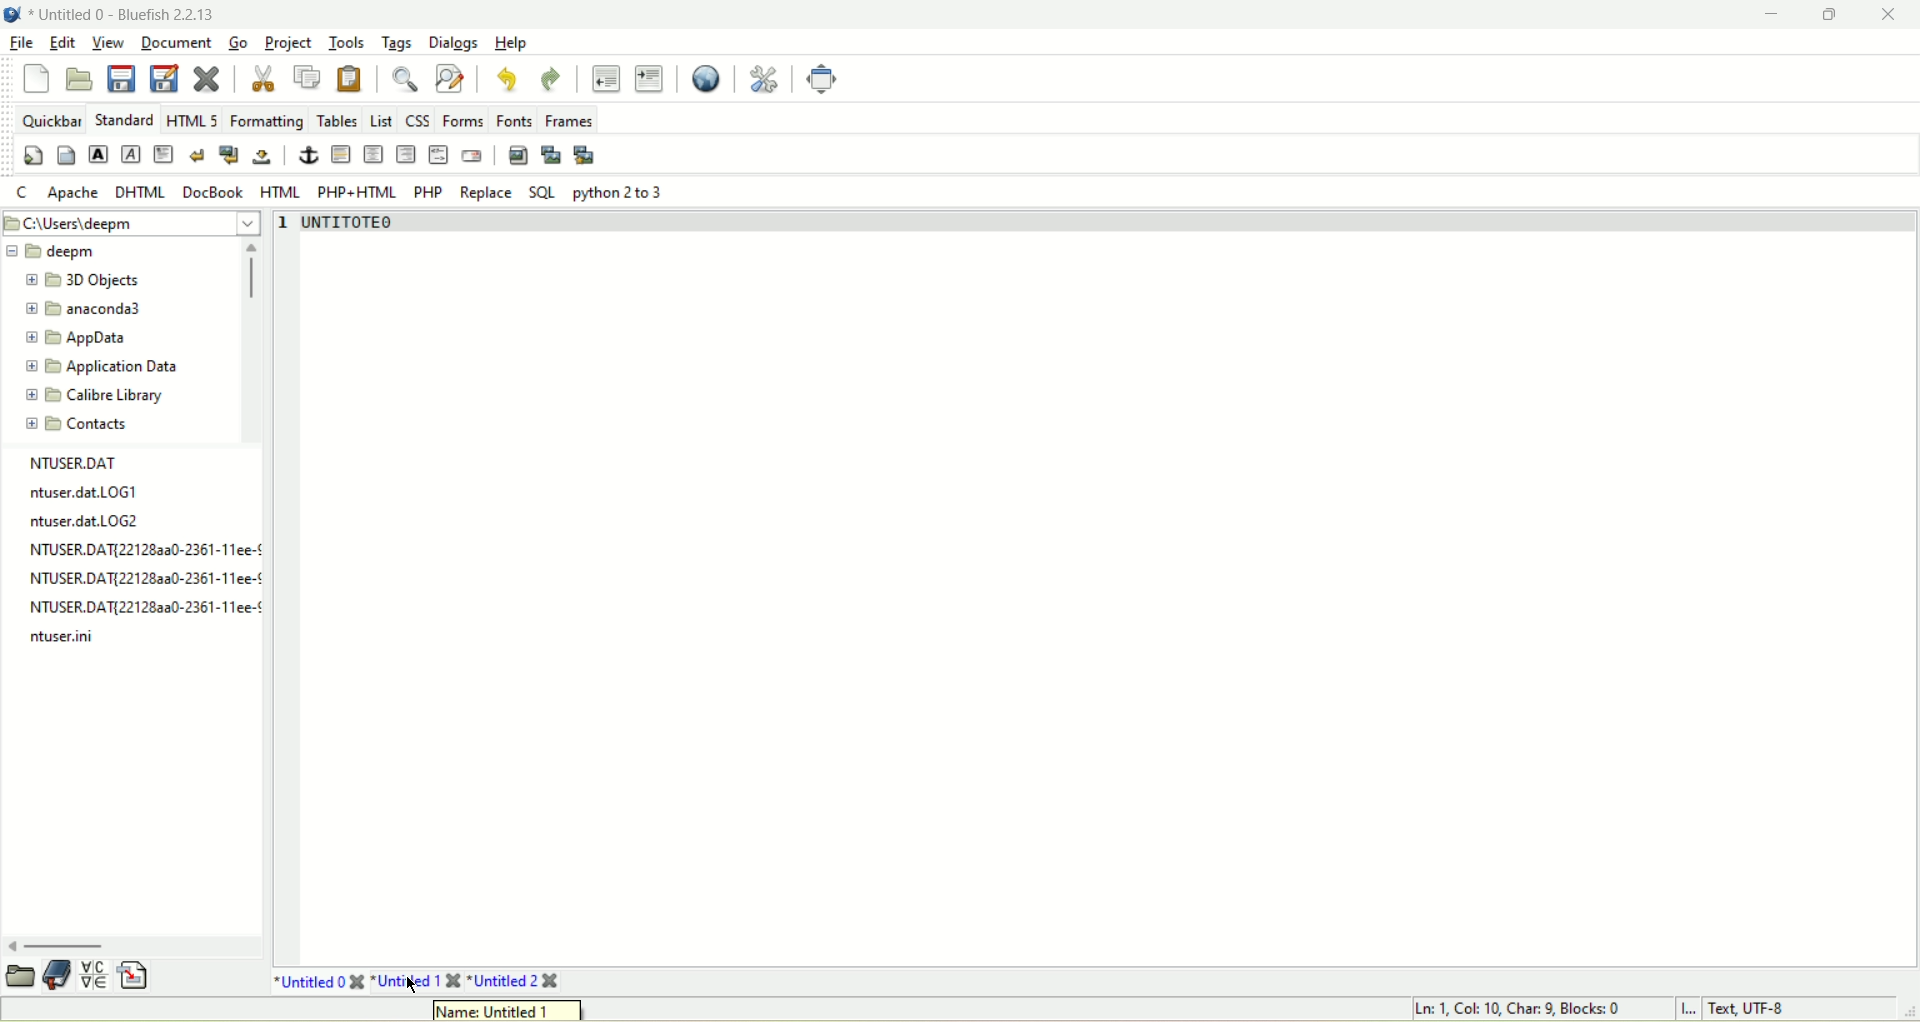 The height and width of the screenshot is (1022, 1920). Describe the element at coordinates (517, 983) in the screenshot. I see `Untitled 2 ` at that location.